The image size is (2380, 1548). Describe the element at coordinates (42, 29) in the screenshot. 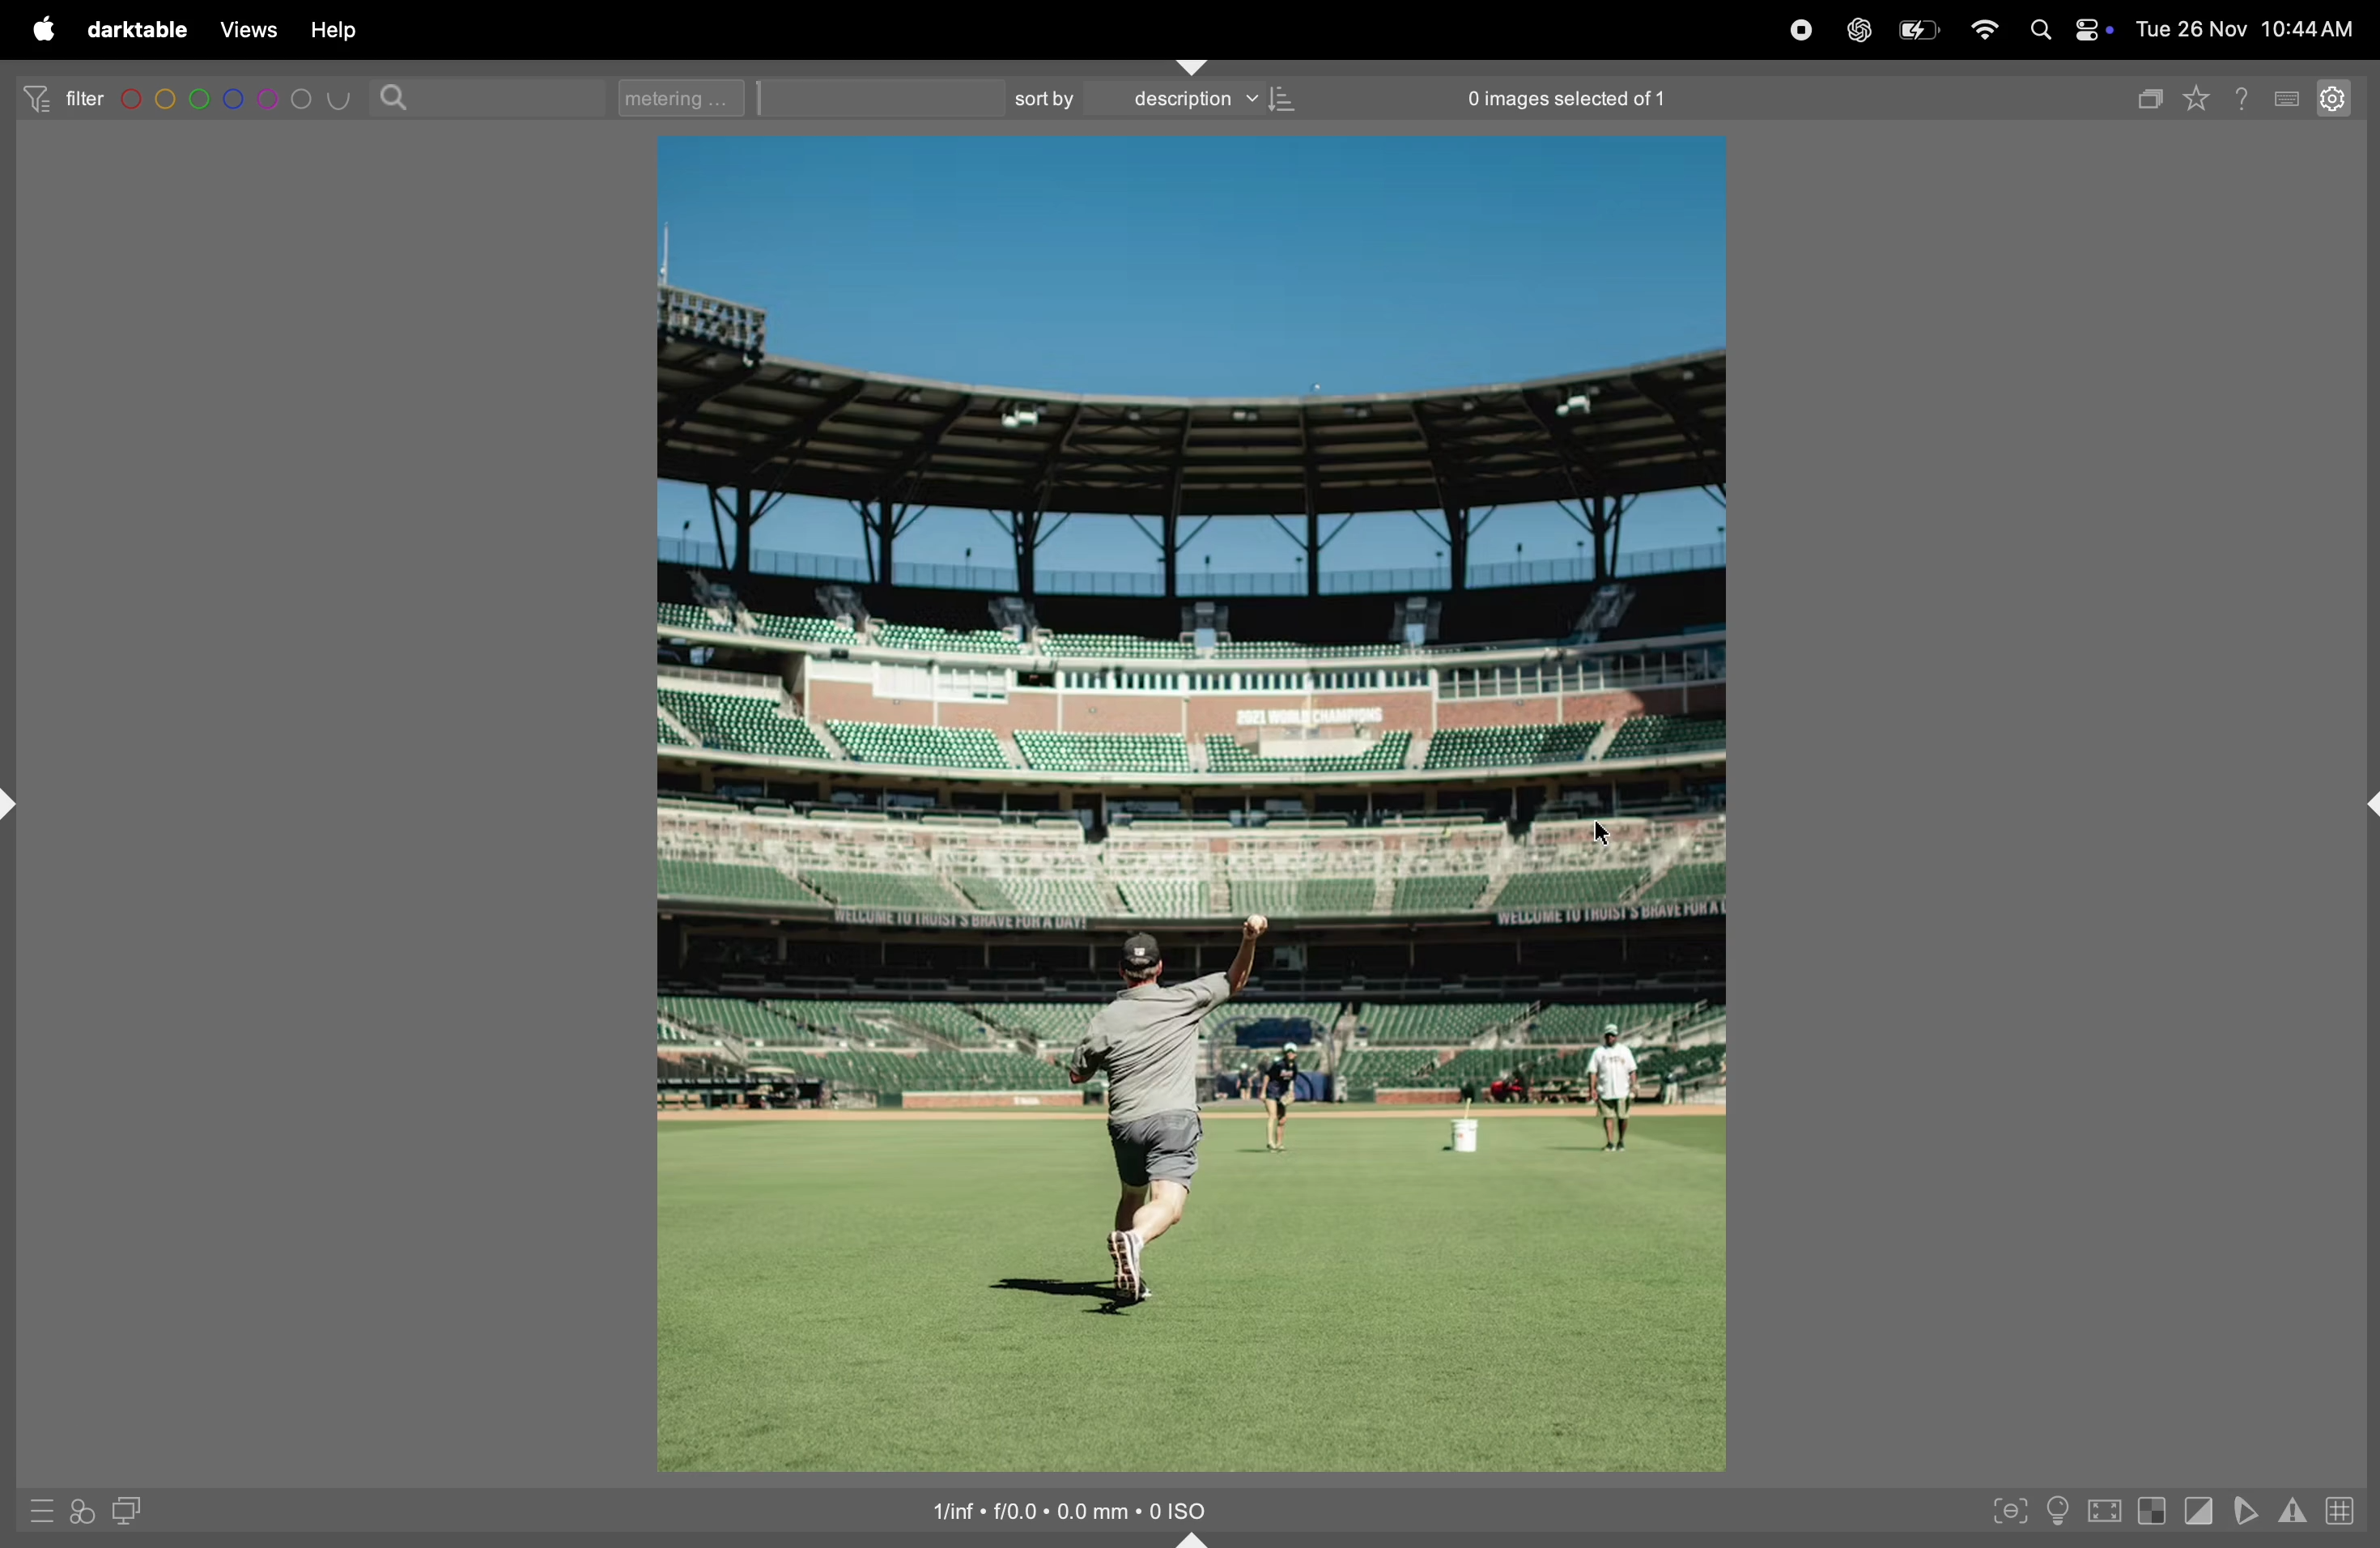

I see `apple menu` at that location.